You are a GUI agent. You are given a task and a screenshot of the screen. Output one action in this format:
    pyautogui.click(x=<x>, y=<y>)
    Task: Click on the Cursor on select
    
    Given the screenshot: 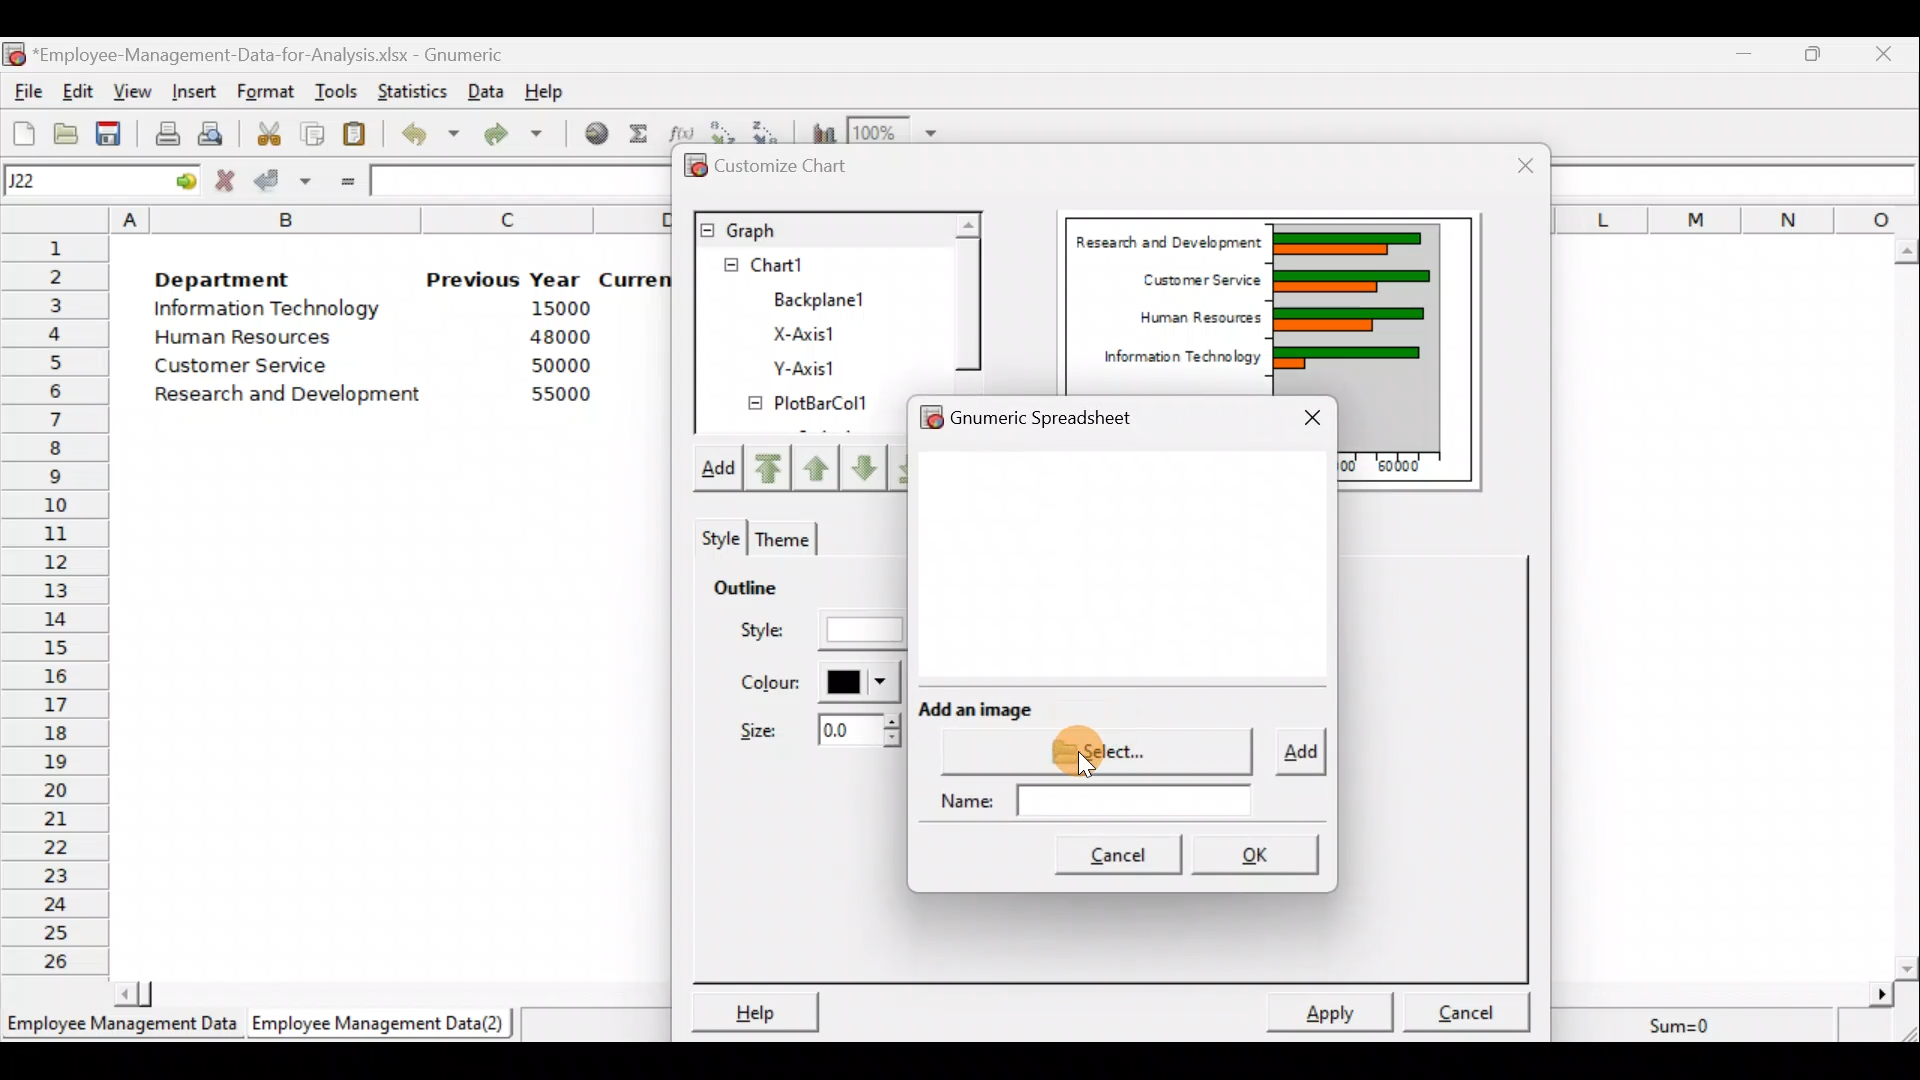 What is the action you would take?
    pyautogui.click(x=1106, y=737)
    